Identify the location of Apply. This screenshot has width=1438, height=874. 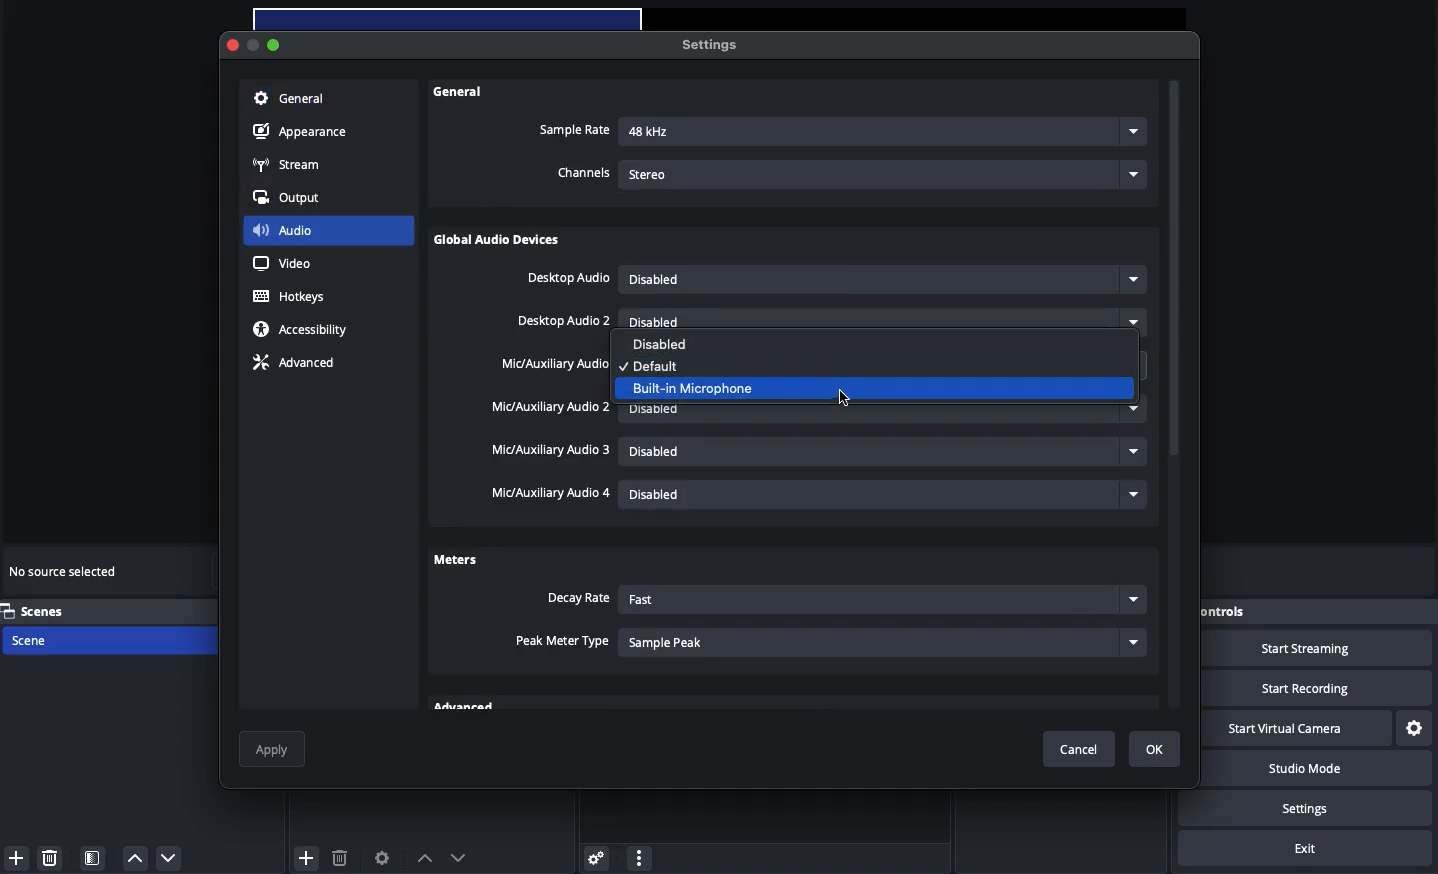
(274, 749).